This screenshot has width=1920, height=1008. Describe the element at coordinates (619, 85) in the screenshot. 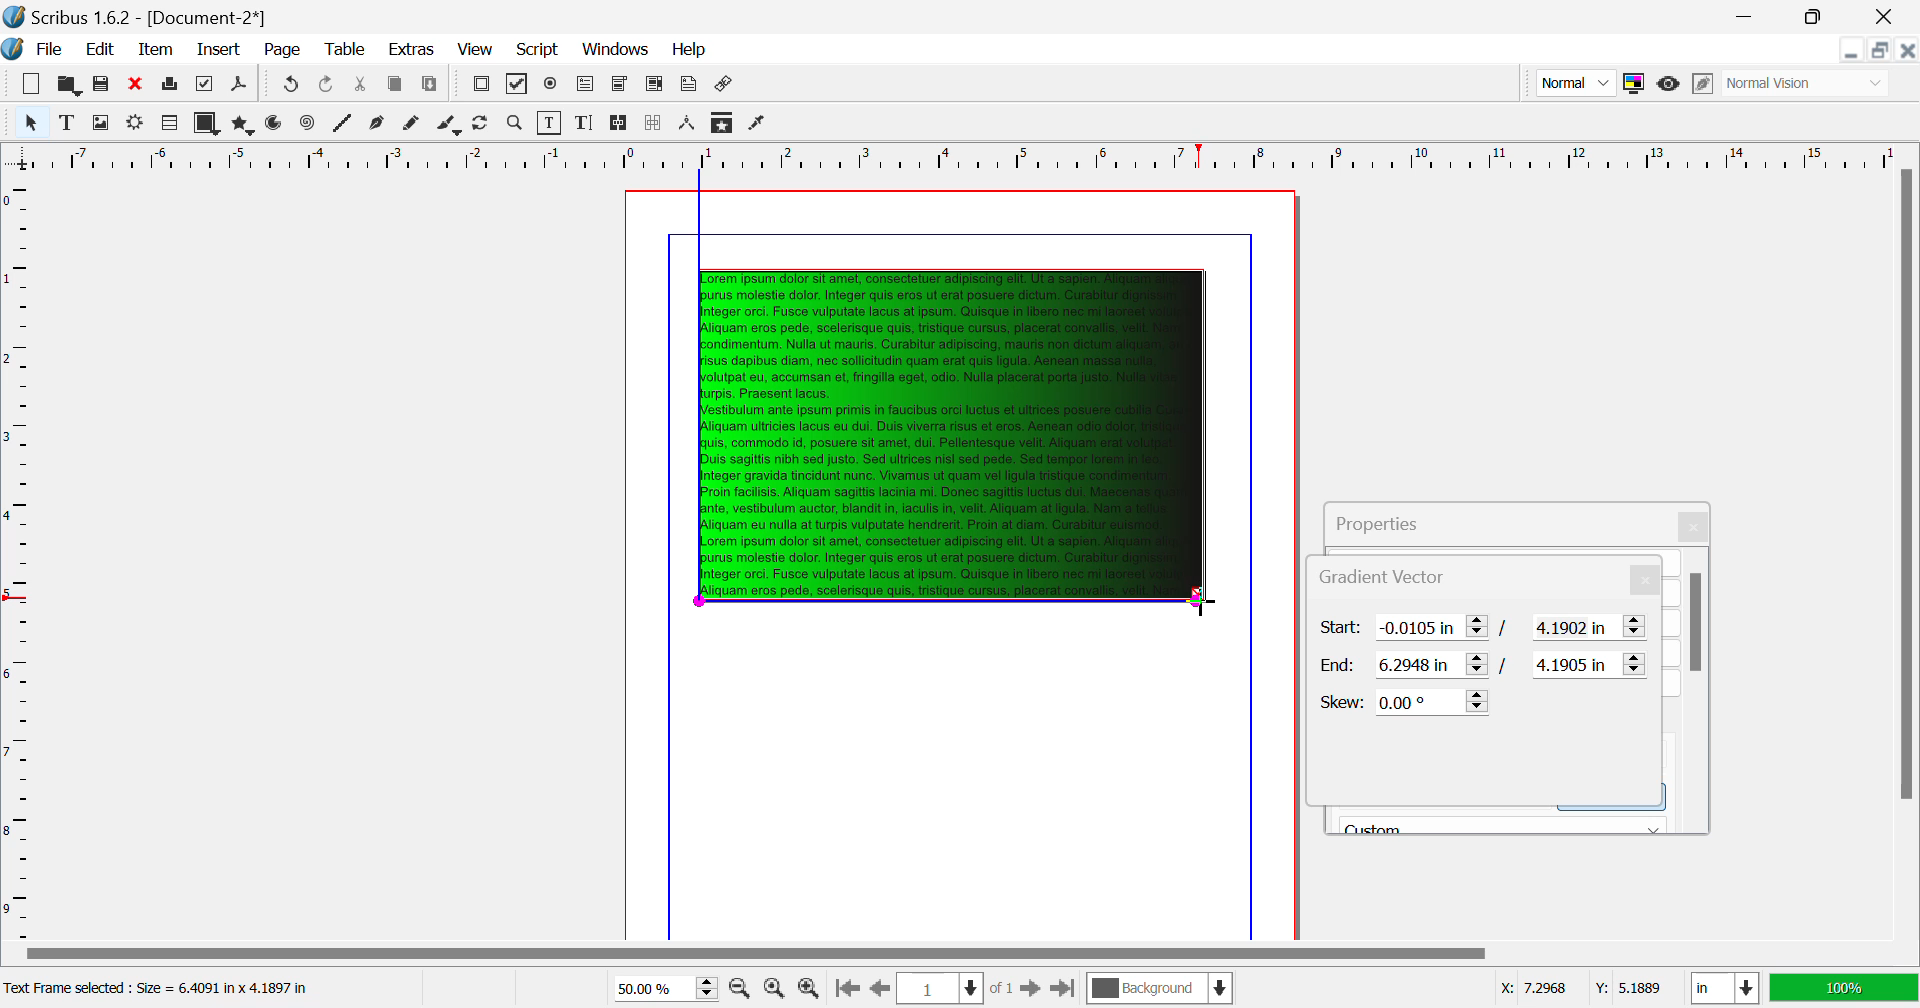

I see `Pdf Combo Box` at that location.